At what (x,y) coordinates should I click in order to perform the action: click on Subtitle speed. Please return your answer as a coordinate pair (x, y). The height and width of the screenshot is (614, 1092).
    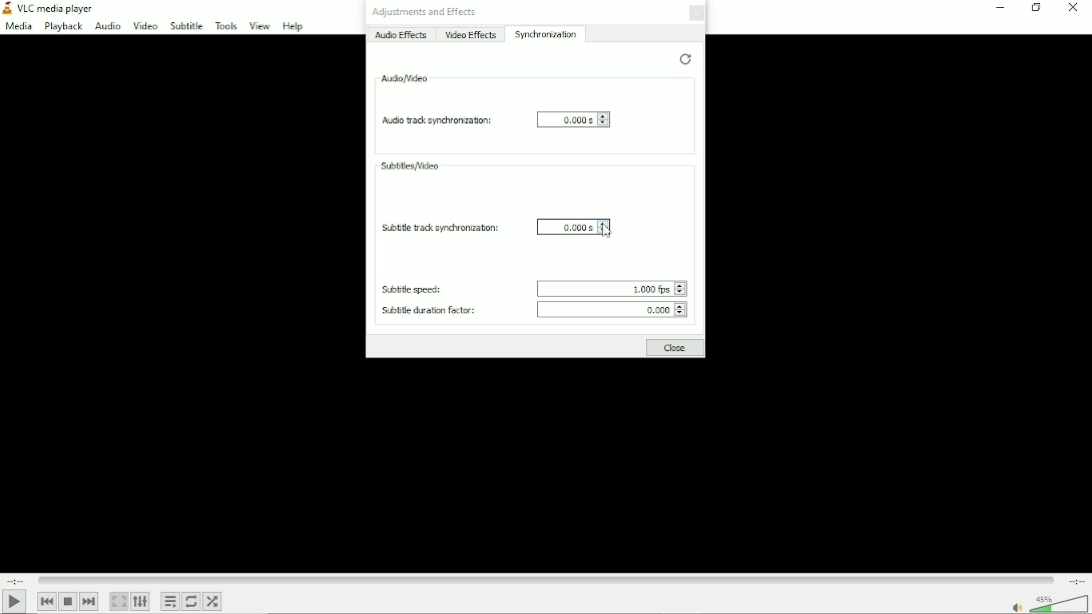
    Looking at the image, I should click on (414, 289).